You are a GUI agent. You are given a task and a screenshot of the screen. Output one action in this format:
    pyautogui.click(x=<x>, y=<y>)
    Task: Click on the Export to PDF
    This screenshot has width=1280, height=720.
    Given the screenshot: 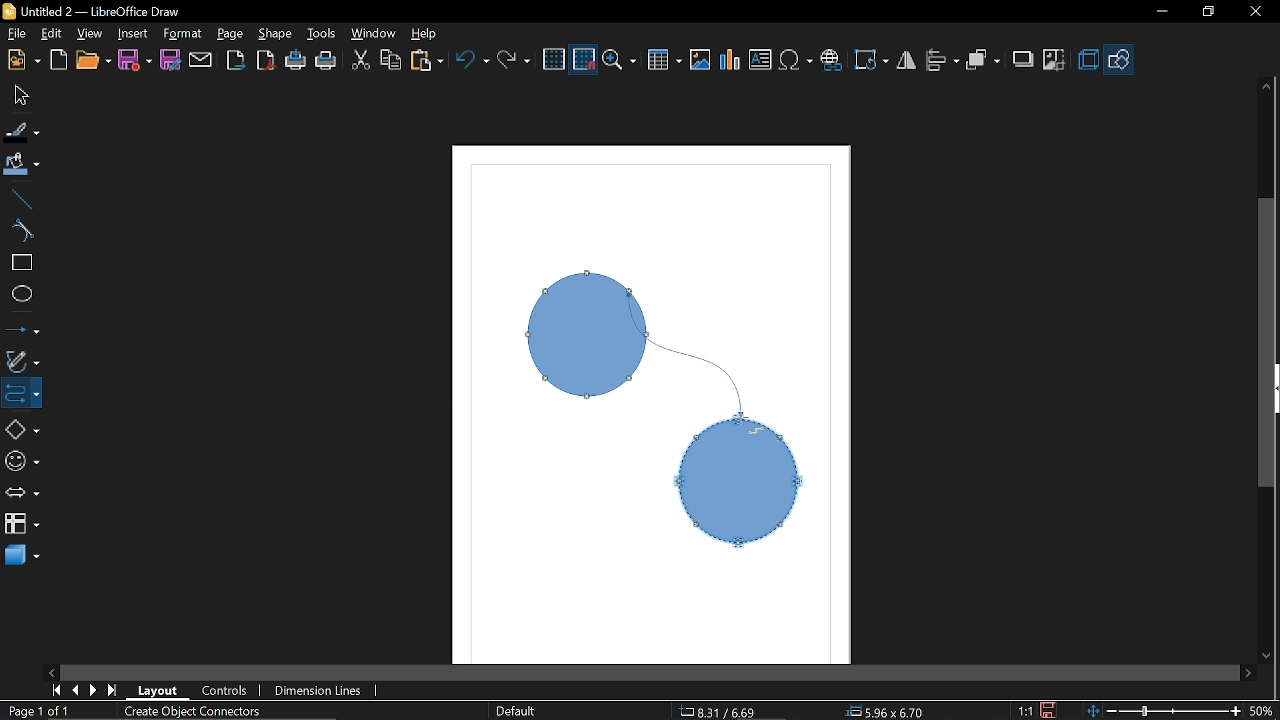 What is the action you would take?
    pyautogui.click(x=267, y=59)
    